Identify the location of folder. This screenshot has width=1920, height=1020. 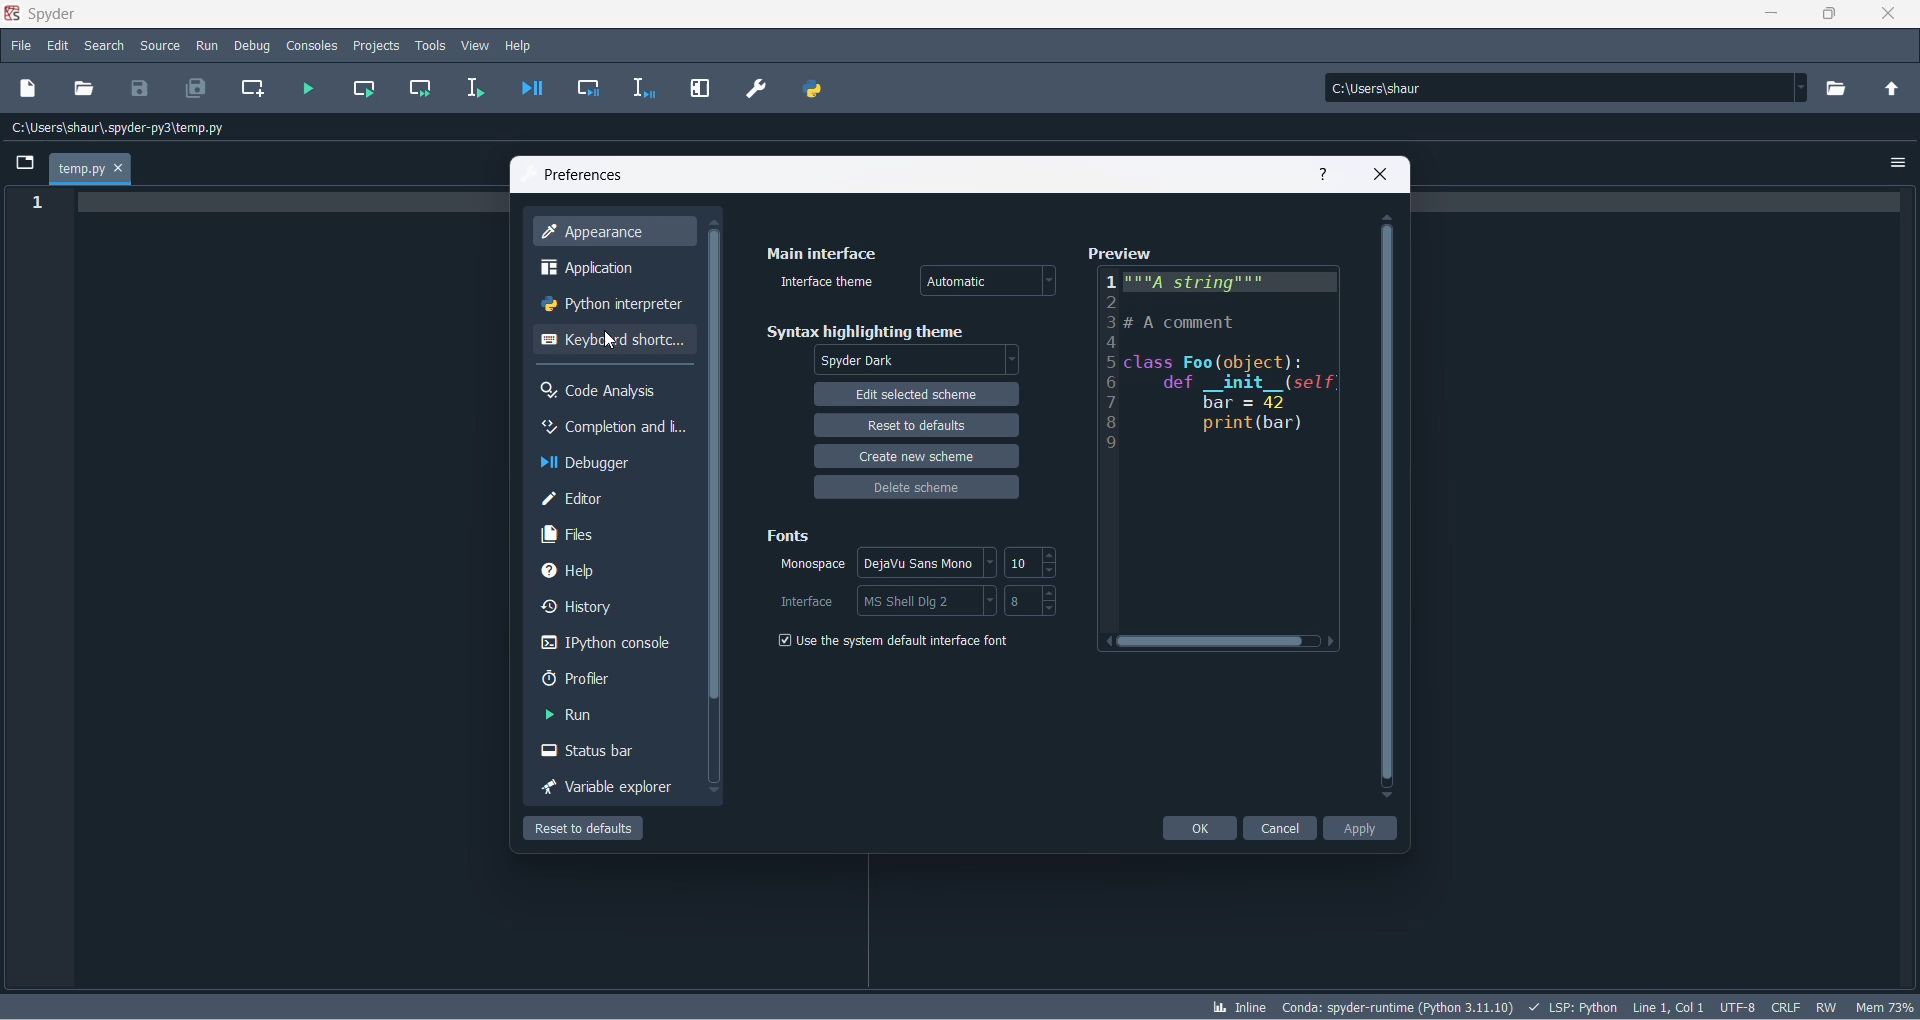
(23, 165).